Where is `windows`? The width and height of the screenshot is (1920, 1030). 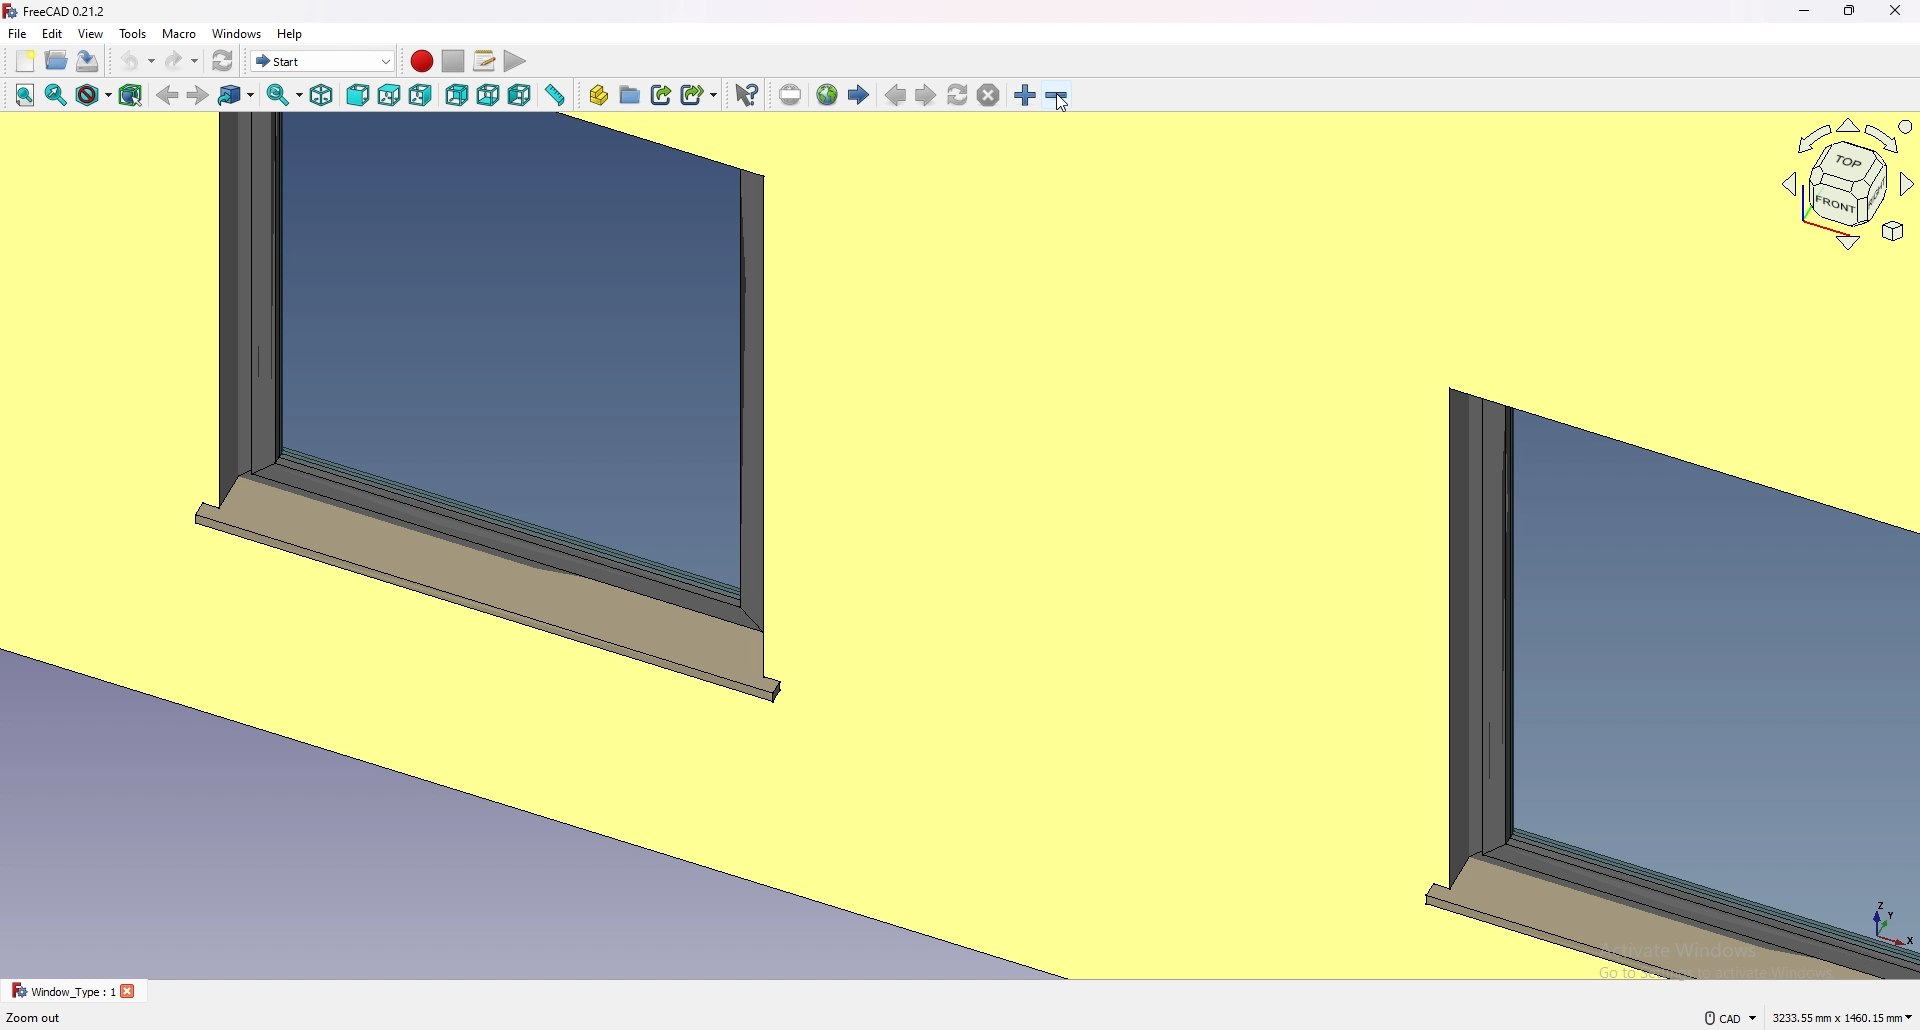 windows is located at coordinates (239, 33).